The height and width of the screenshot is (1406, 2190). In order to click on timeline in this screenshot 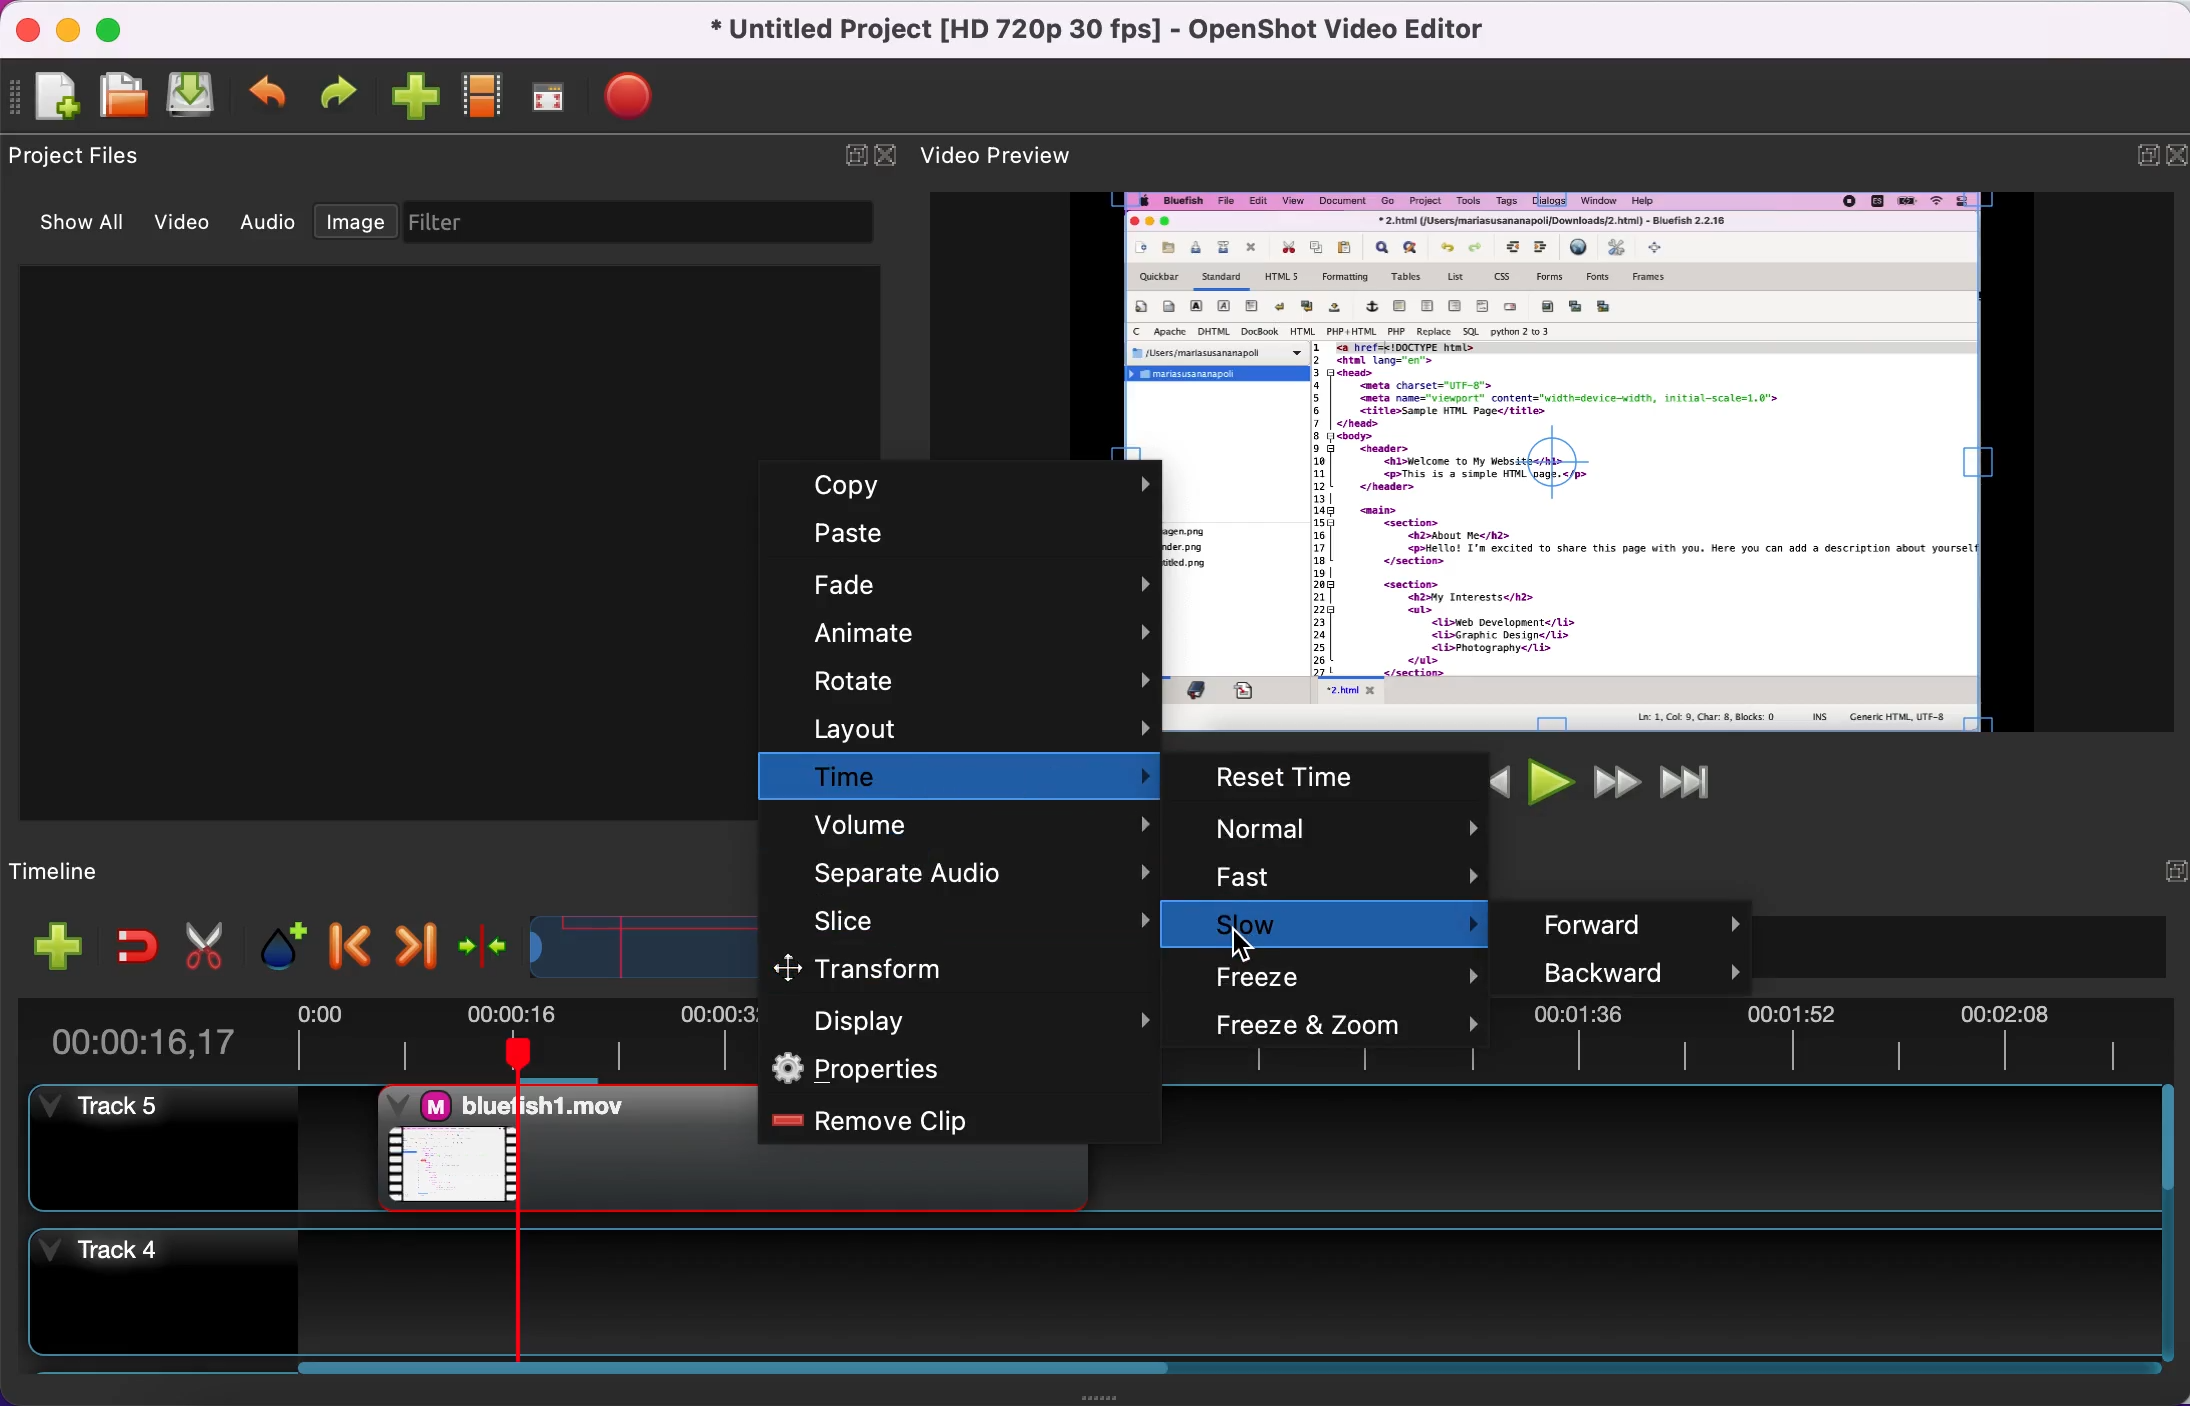, I will do `click(623, 942)`.